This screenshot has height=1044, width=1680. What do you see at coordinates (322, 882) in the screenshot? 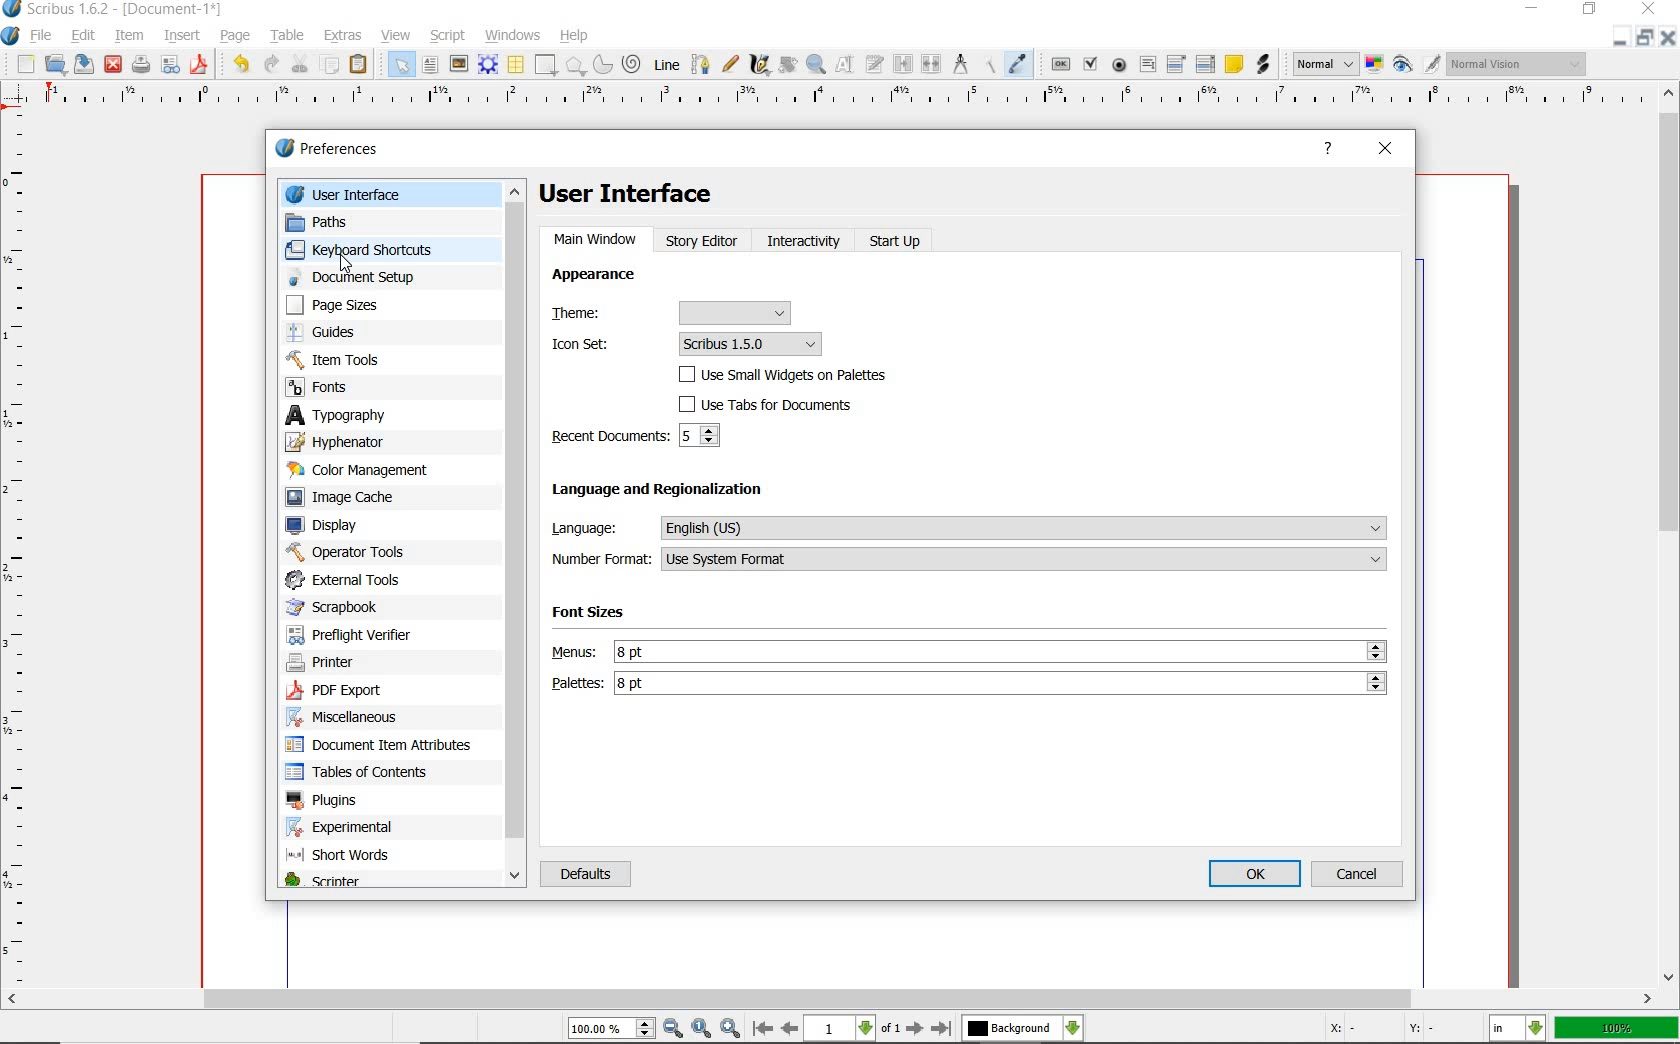
I see `scripter` at bounding box center [322, 882].